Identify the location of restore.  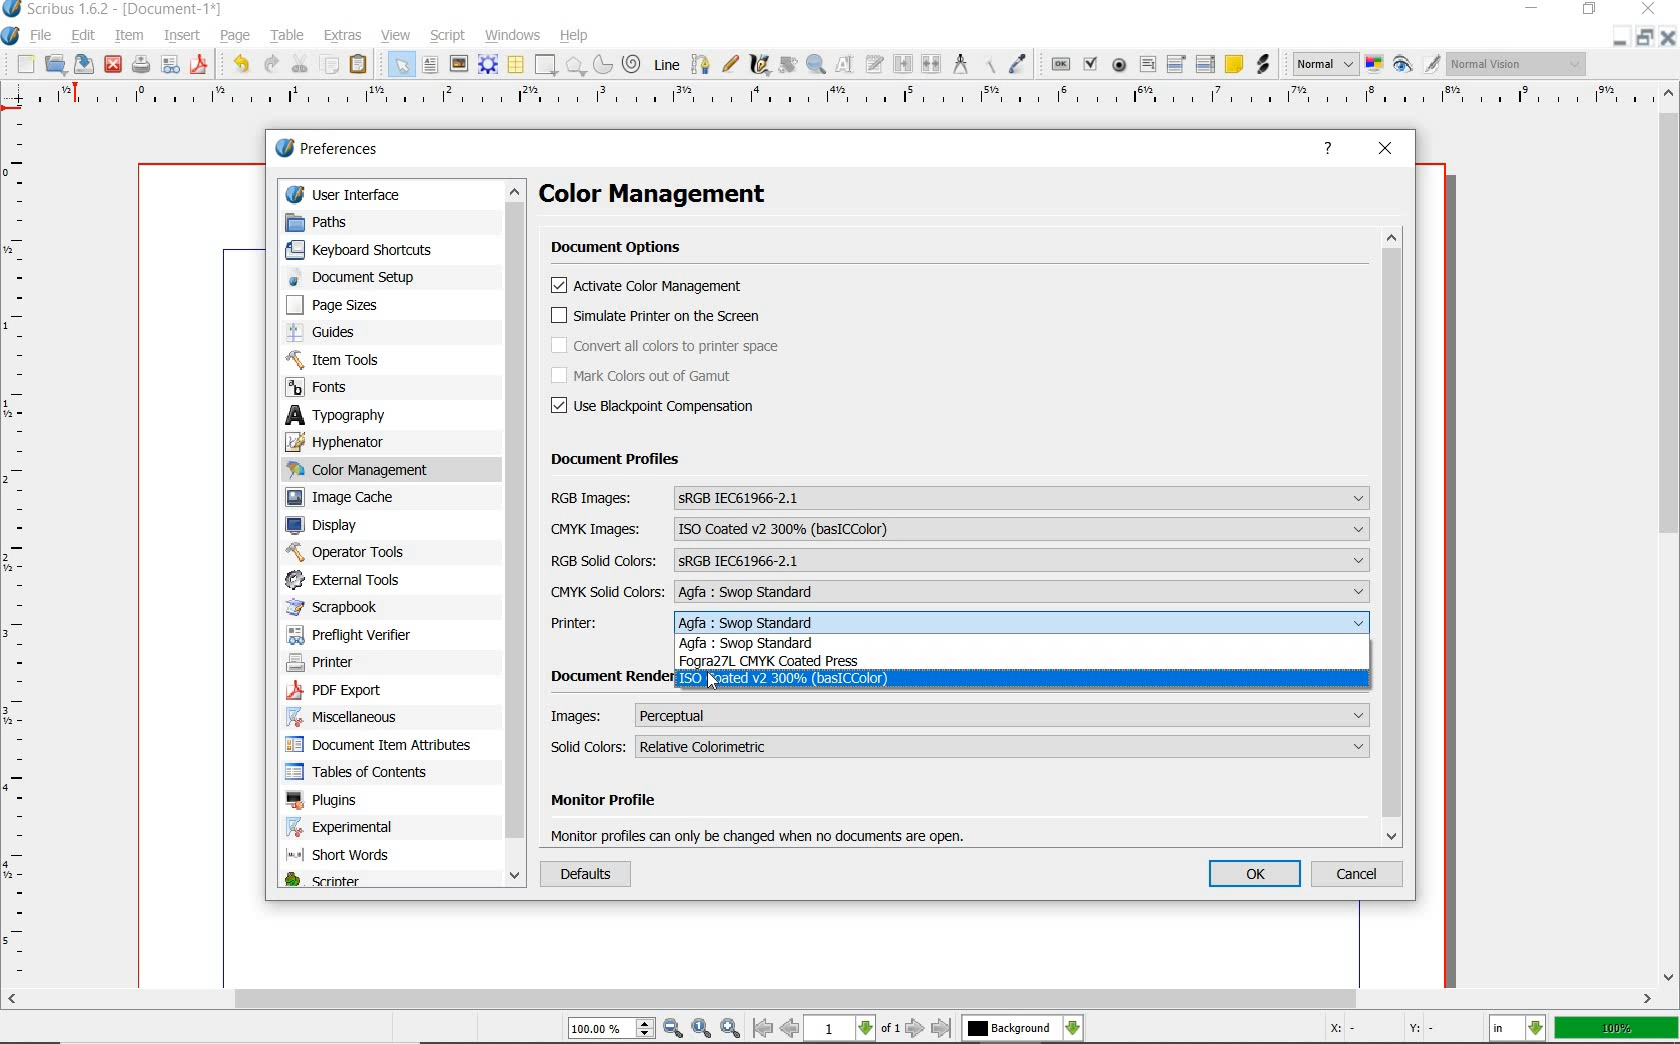
(1646, 40).